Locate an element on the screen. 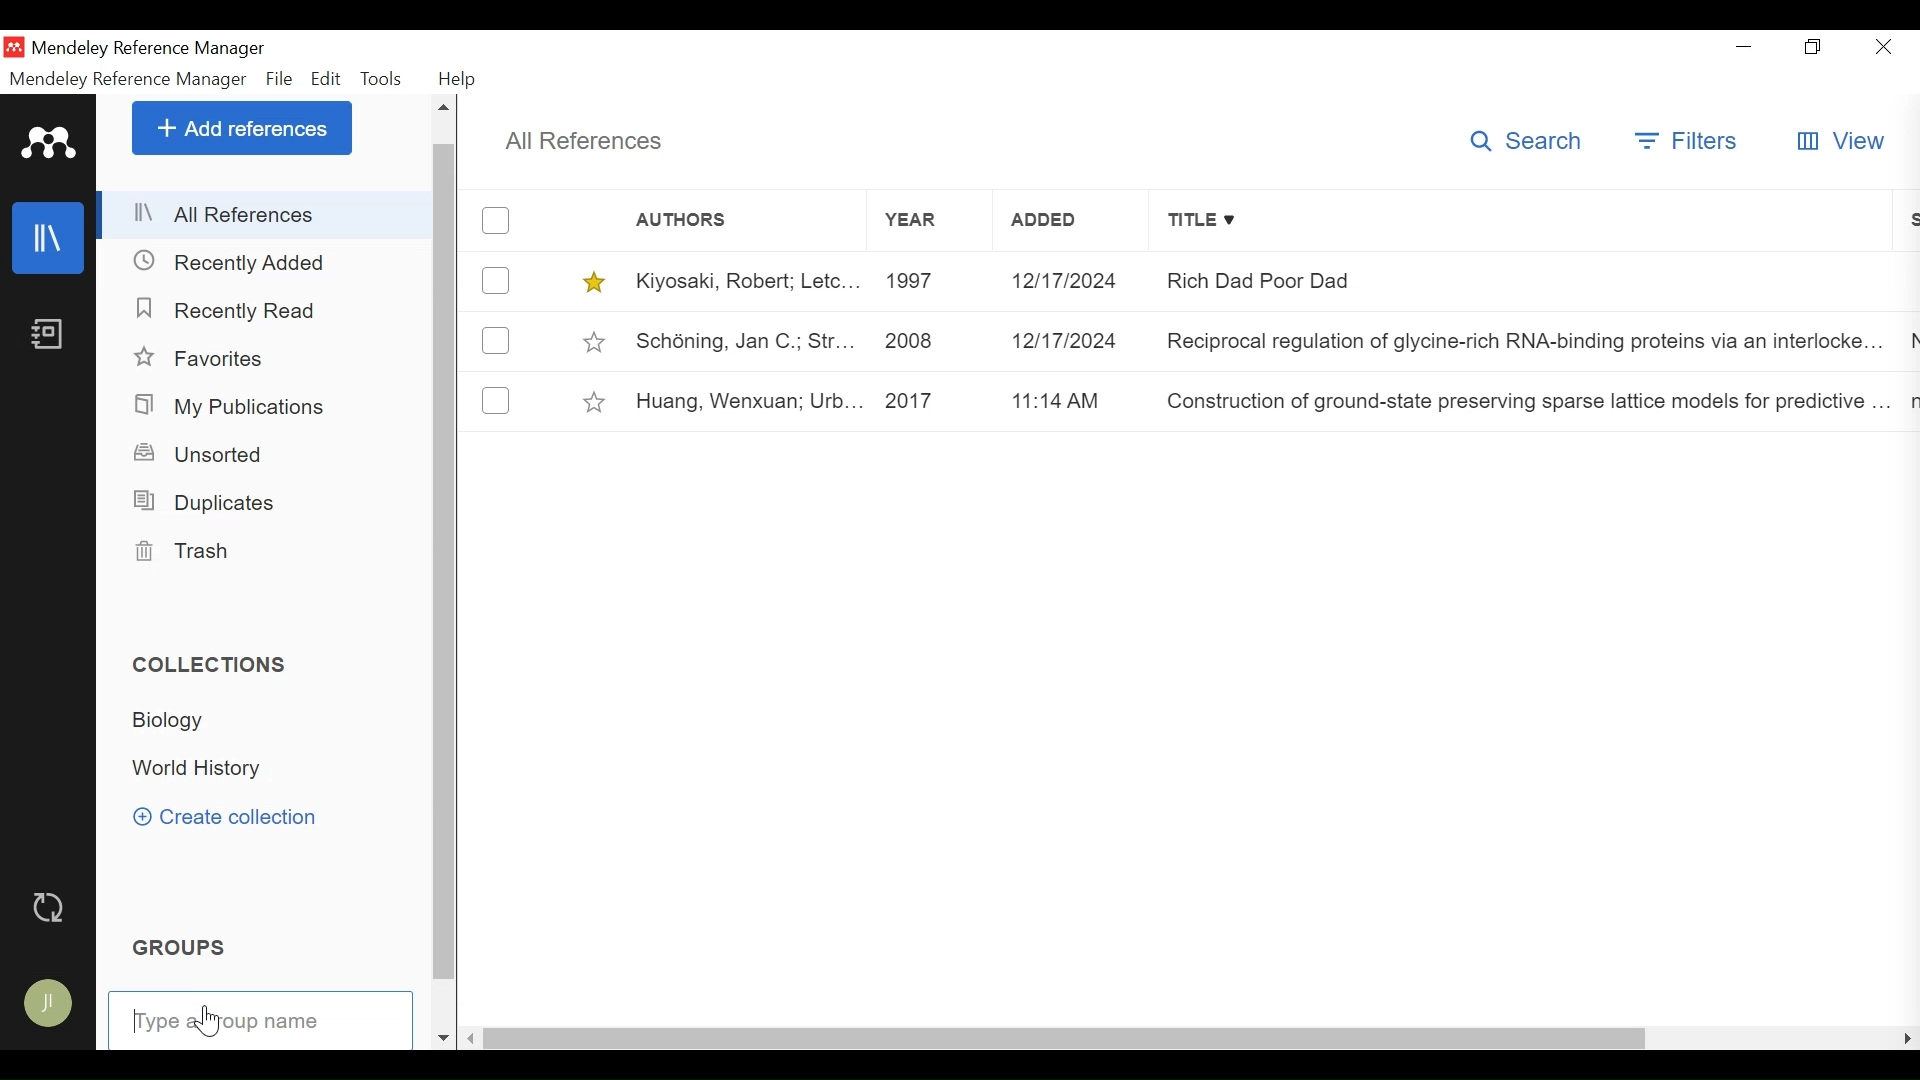 The image size is (1920, 1080). Schéning, Jan C.; Str... is located at coordinates (747, 339).